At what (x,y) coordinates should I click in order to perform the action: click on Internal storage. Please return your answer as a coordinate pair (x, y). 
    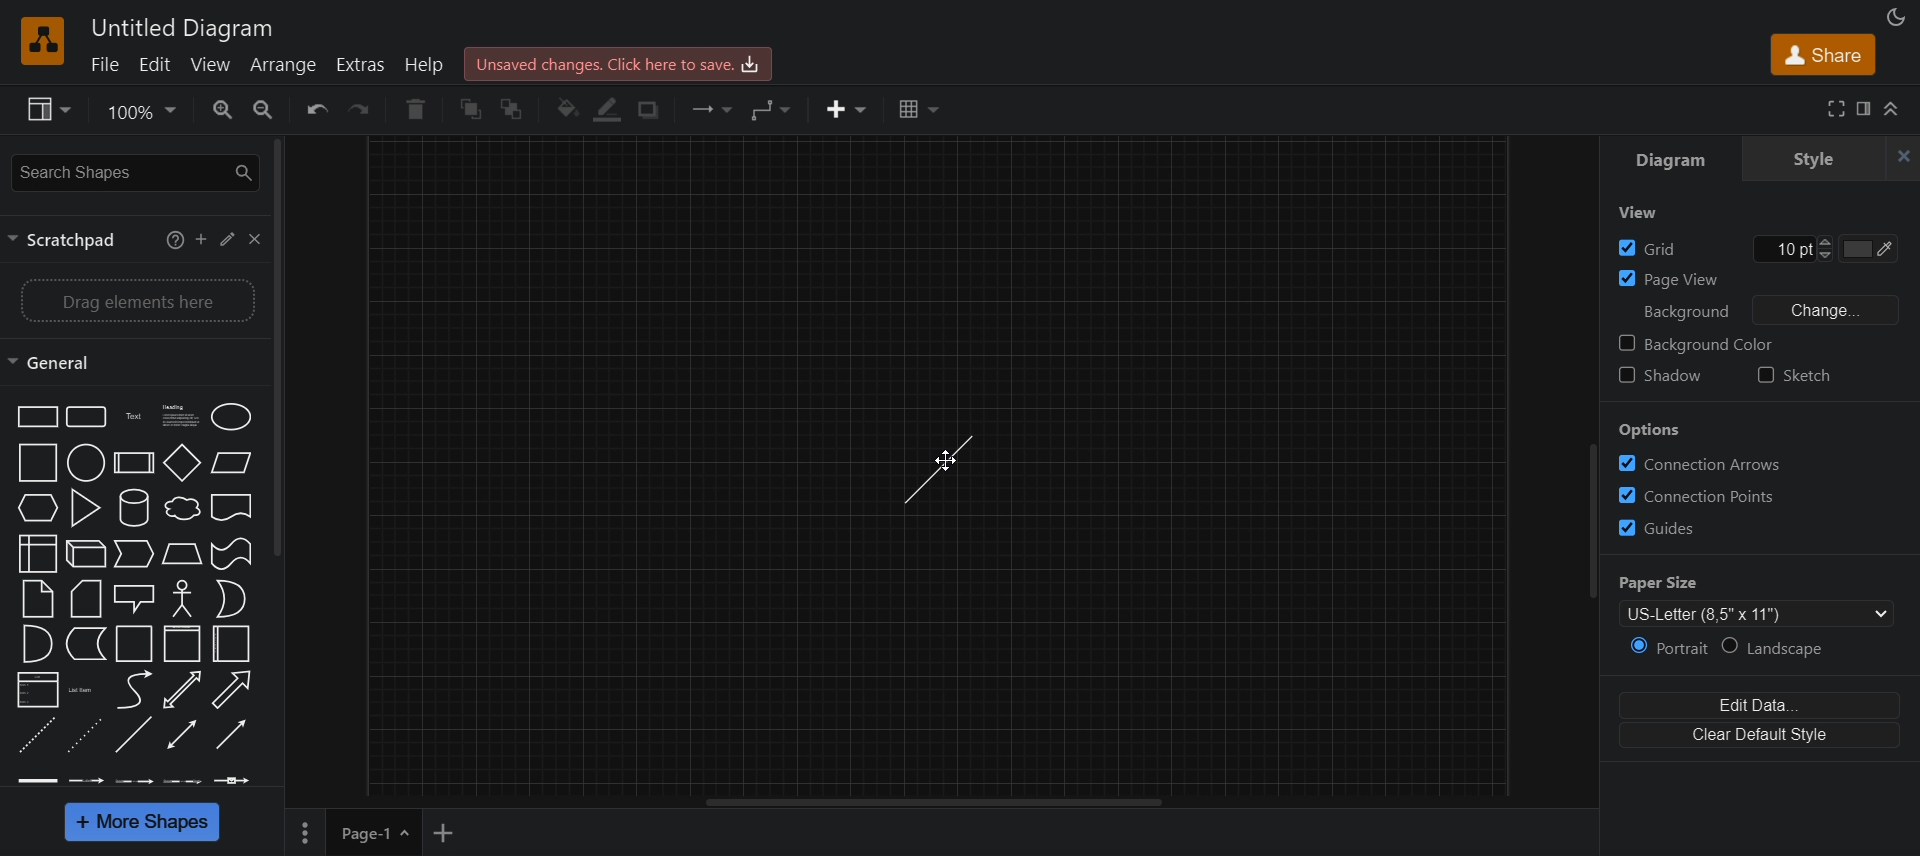
    Looking at the image, I should click on (35, 554).